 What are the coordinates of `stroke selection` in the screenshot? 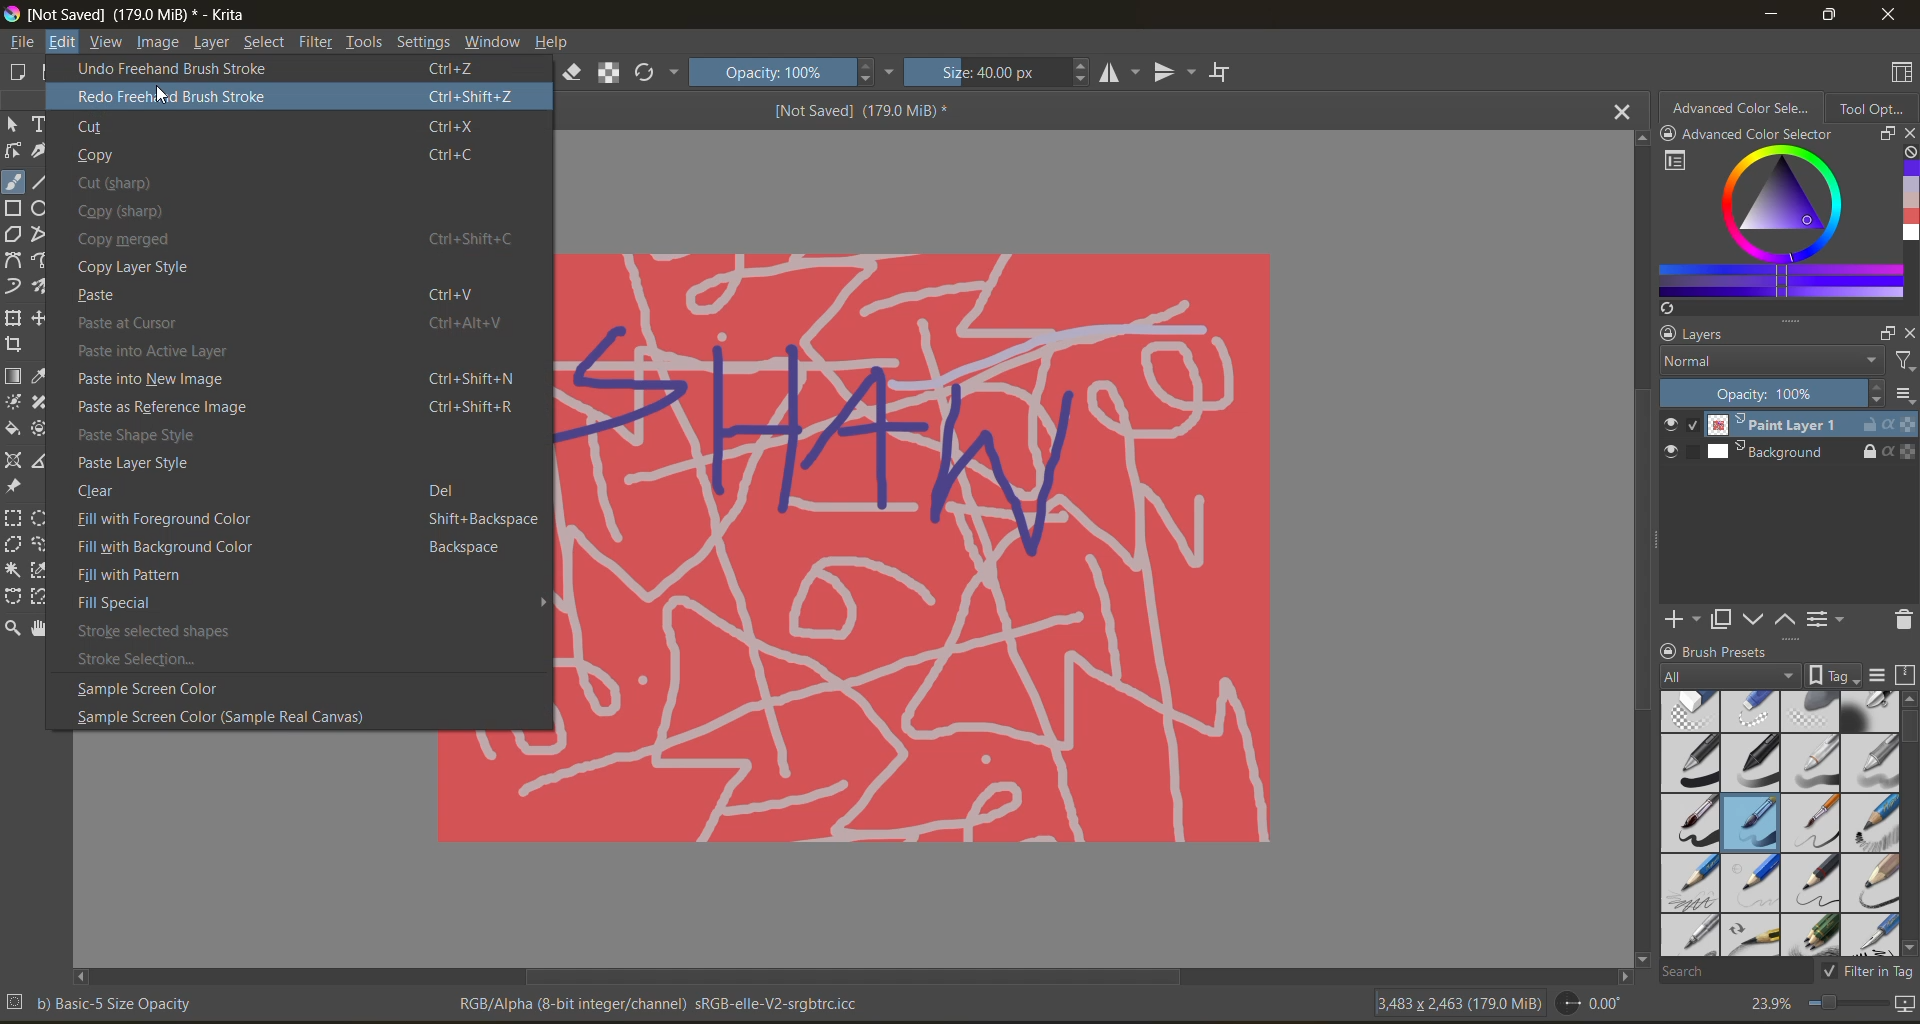 It's located at (140, 658).